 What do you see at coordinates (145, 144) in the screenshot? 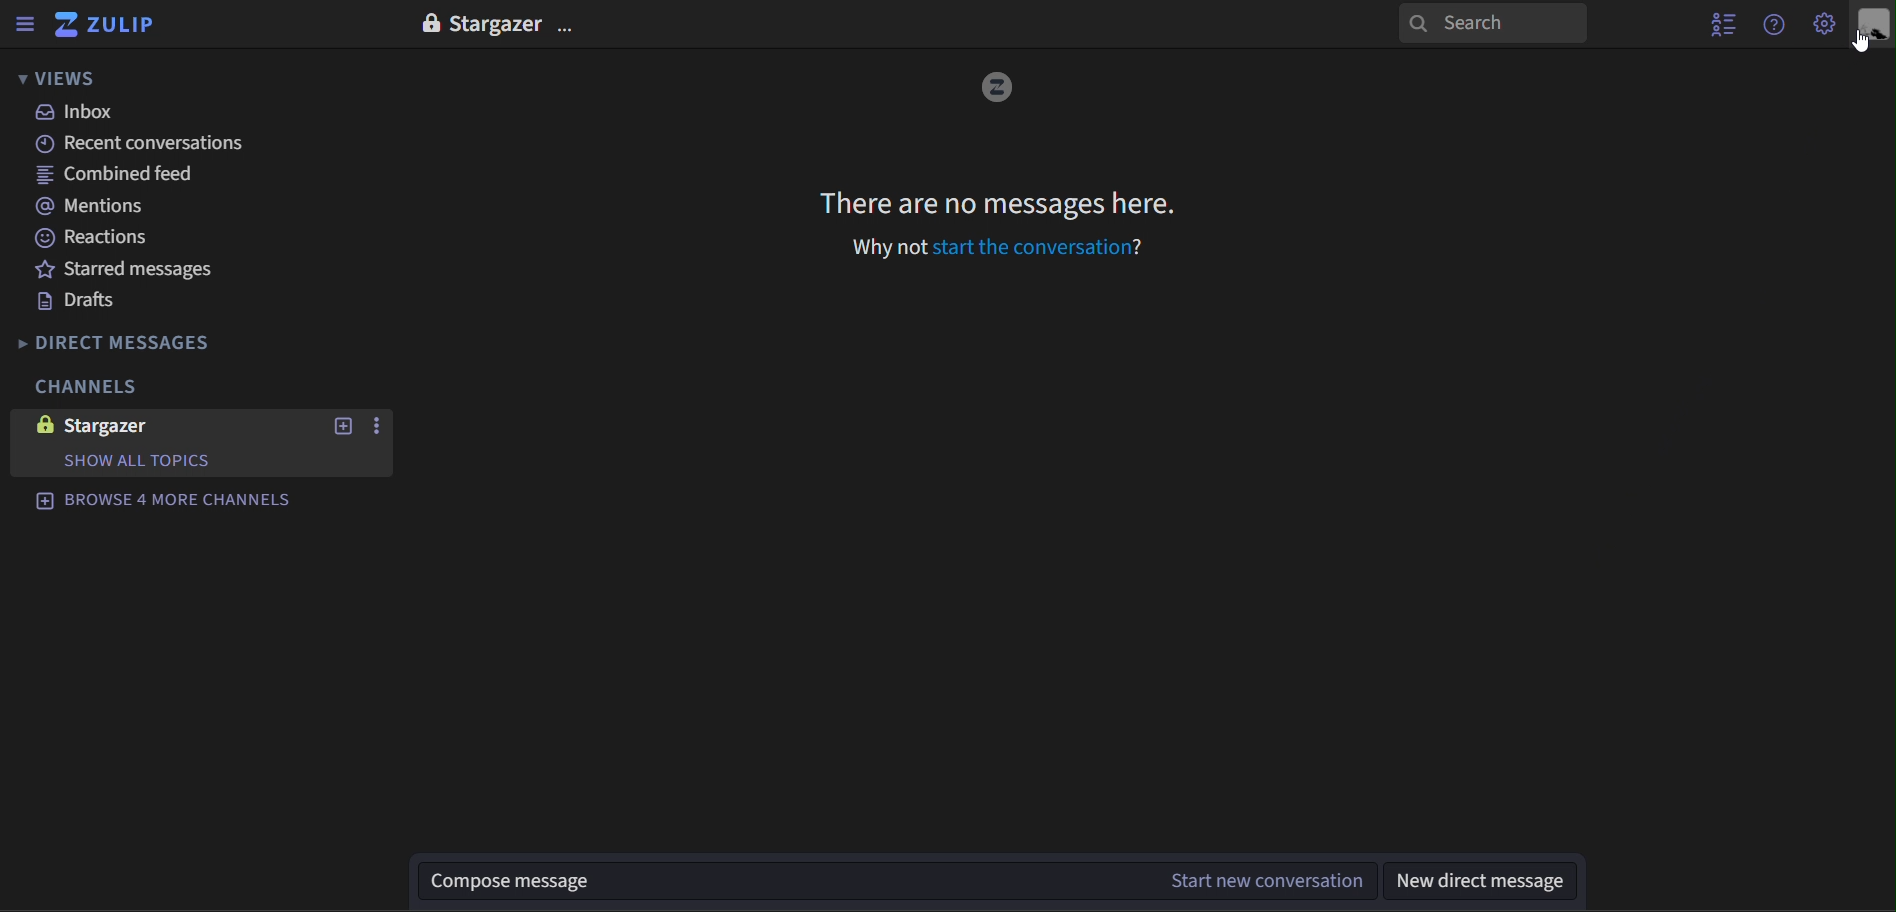
I see `recent conversations` at bounding box center [145, 144].